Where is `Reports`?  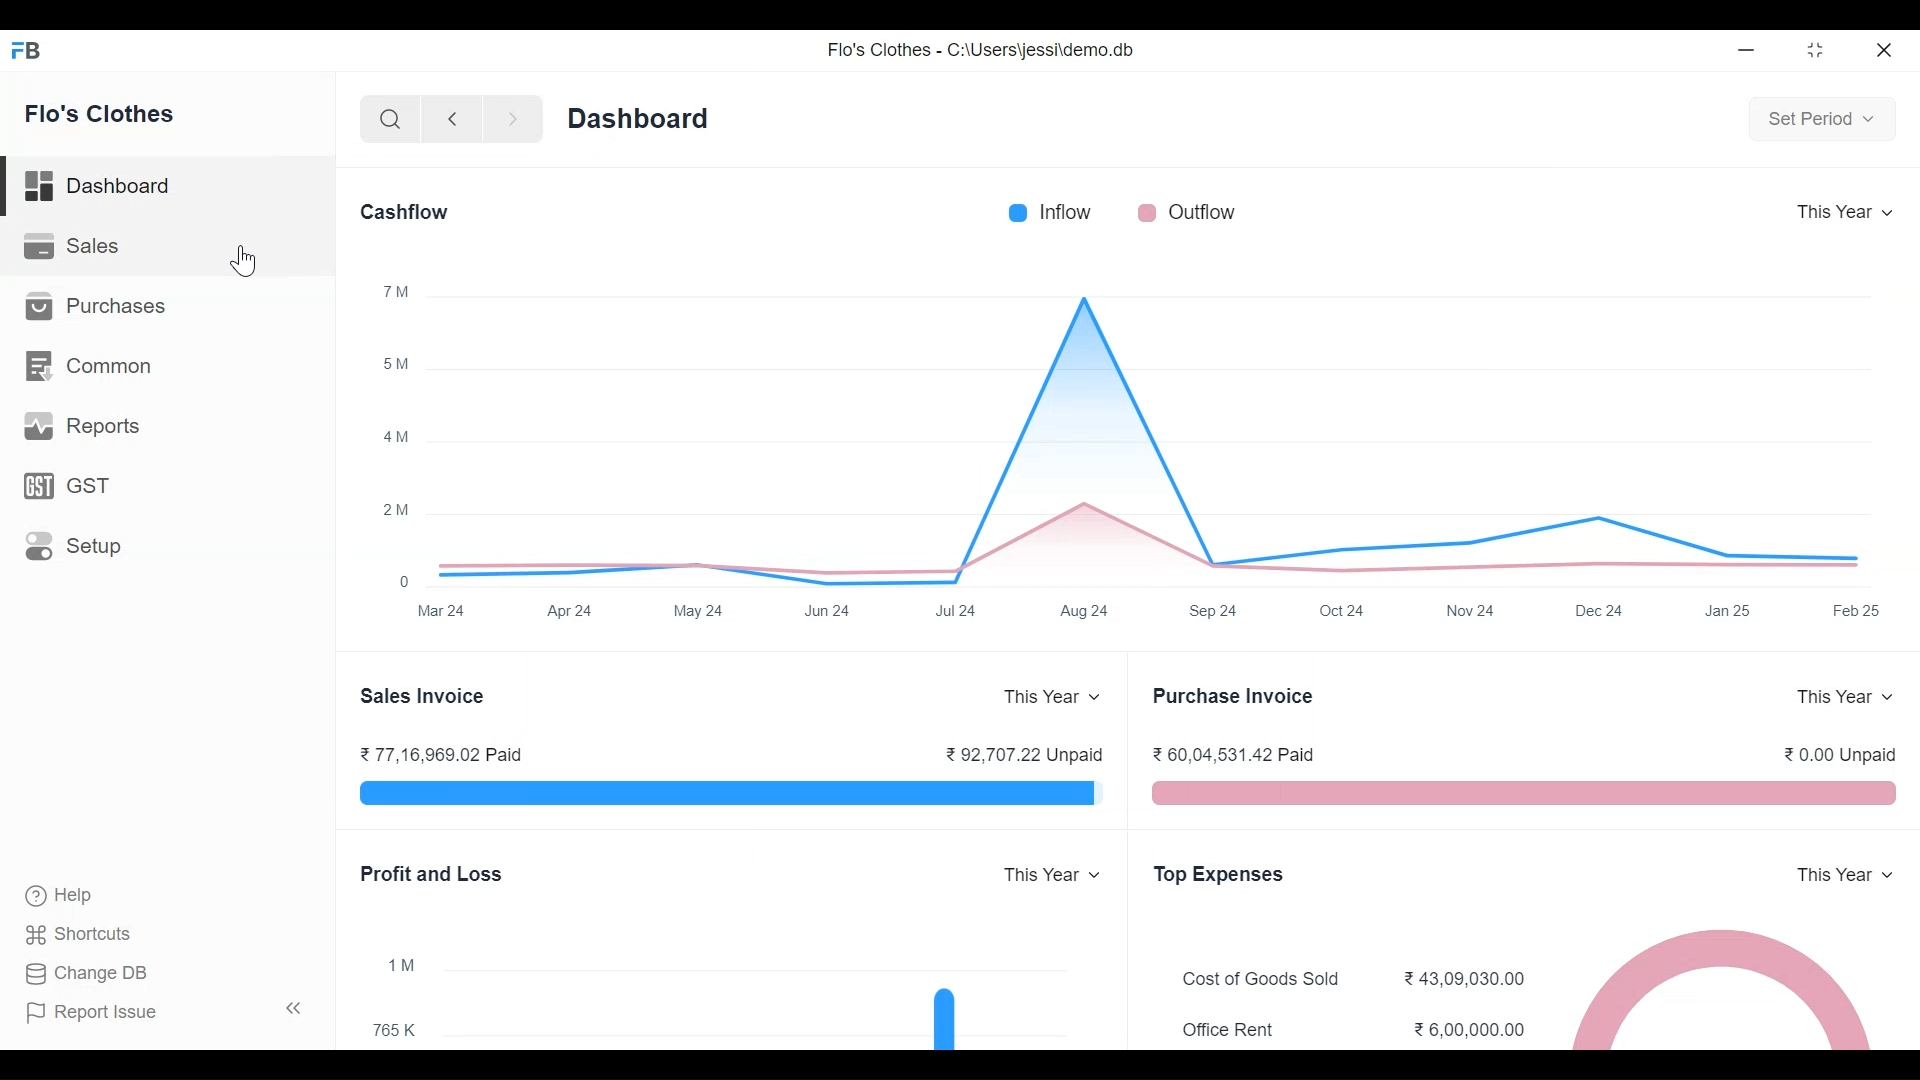
Reports is located at coordinates (82, 425).